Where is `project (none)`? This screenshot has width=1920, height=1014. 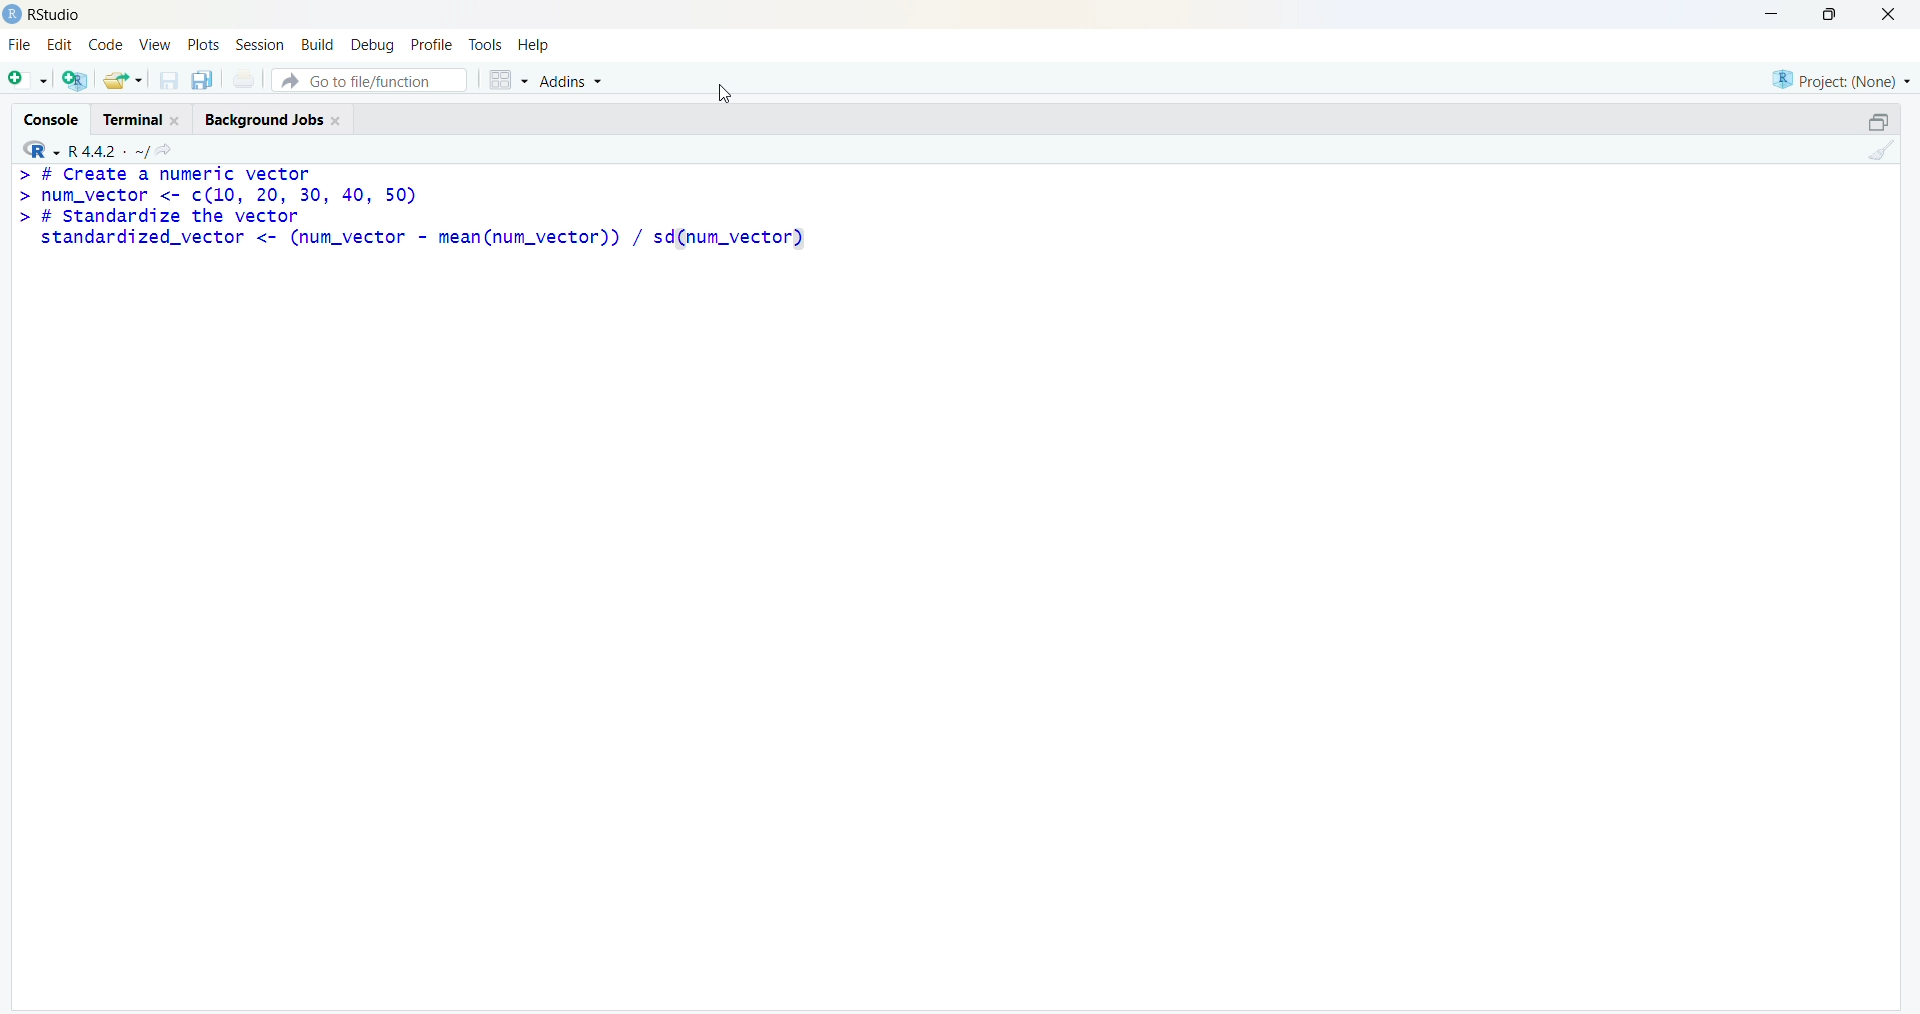
project (none) is located at coordinates (1841, 81).